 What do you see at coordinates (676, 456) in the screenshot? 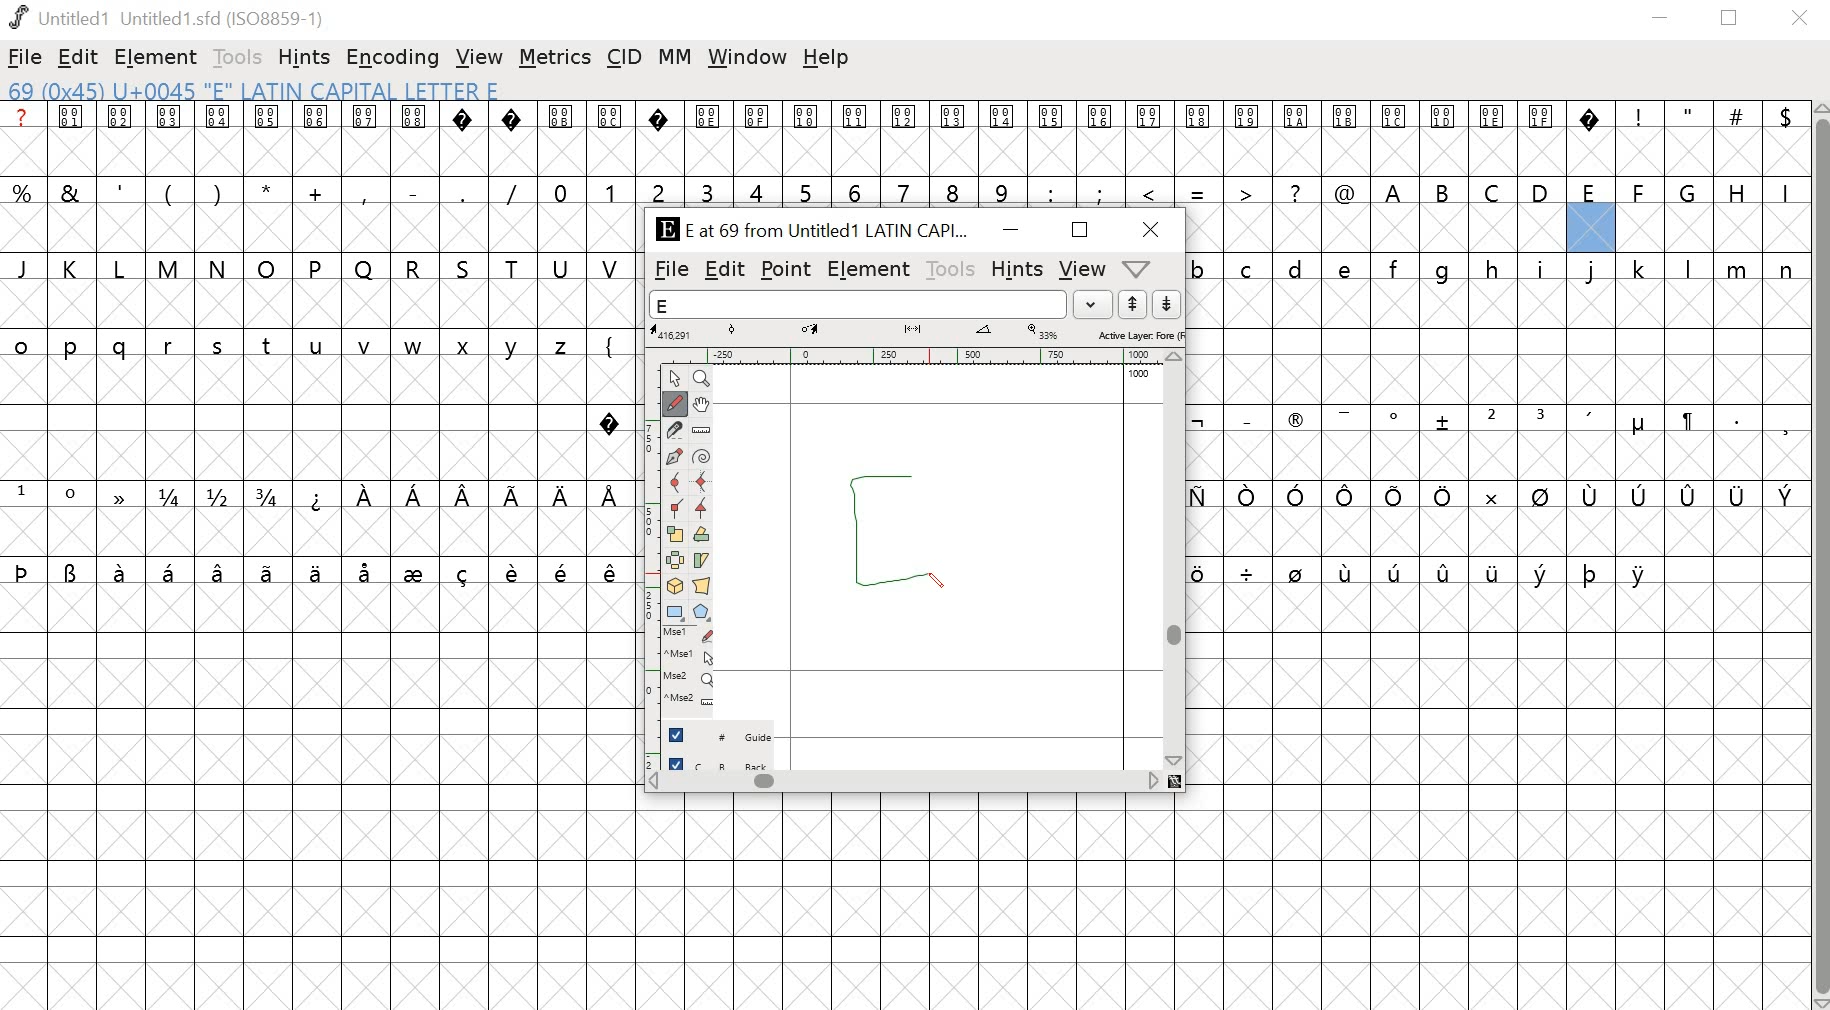
I see `Pen` at bounding box center [676, 456].